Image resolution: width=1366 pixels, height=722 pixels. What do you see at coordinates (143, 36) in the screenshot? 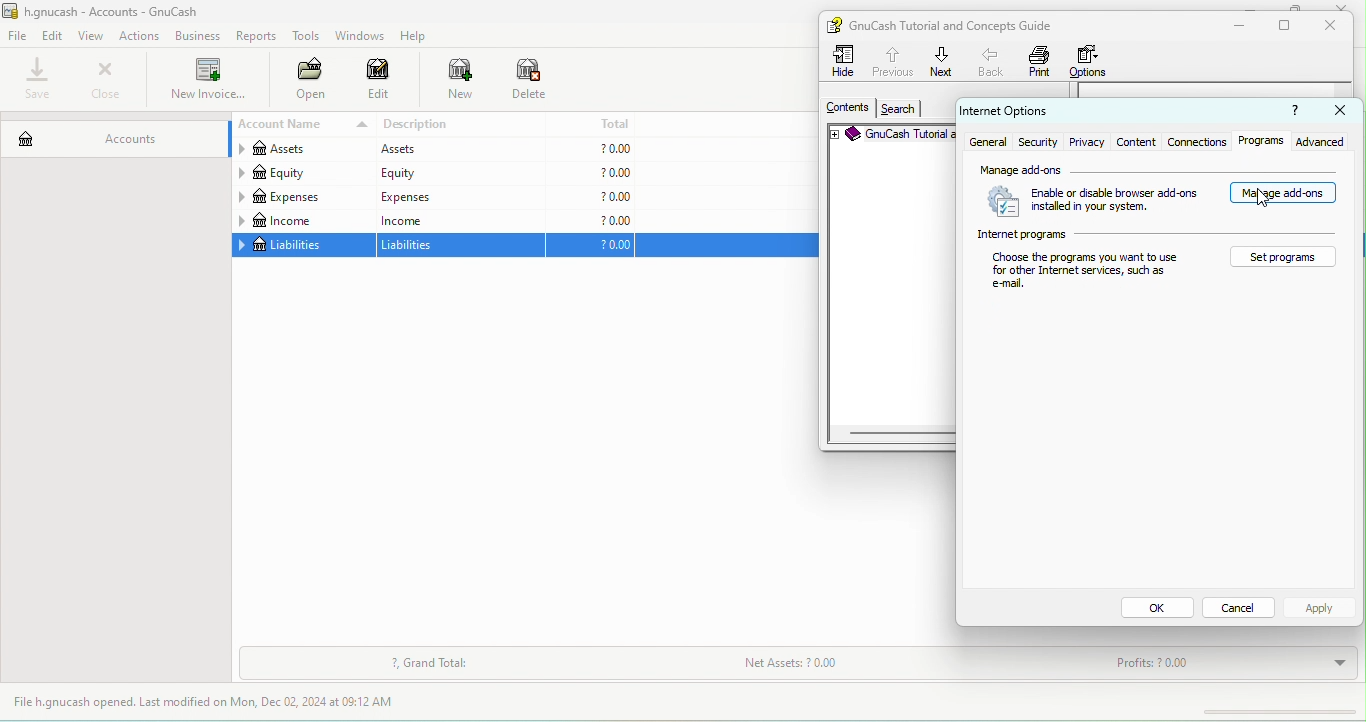
I see `actions` at bounding box center [143, 36].